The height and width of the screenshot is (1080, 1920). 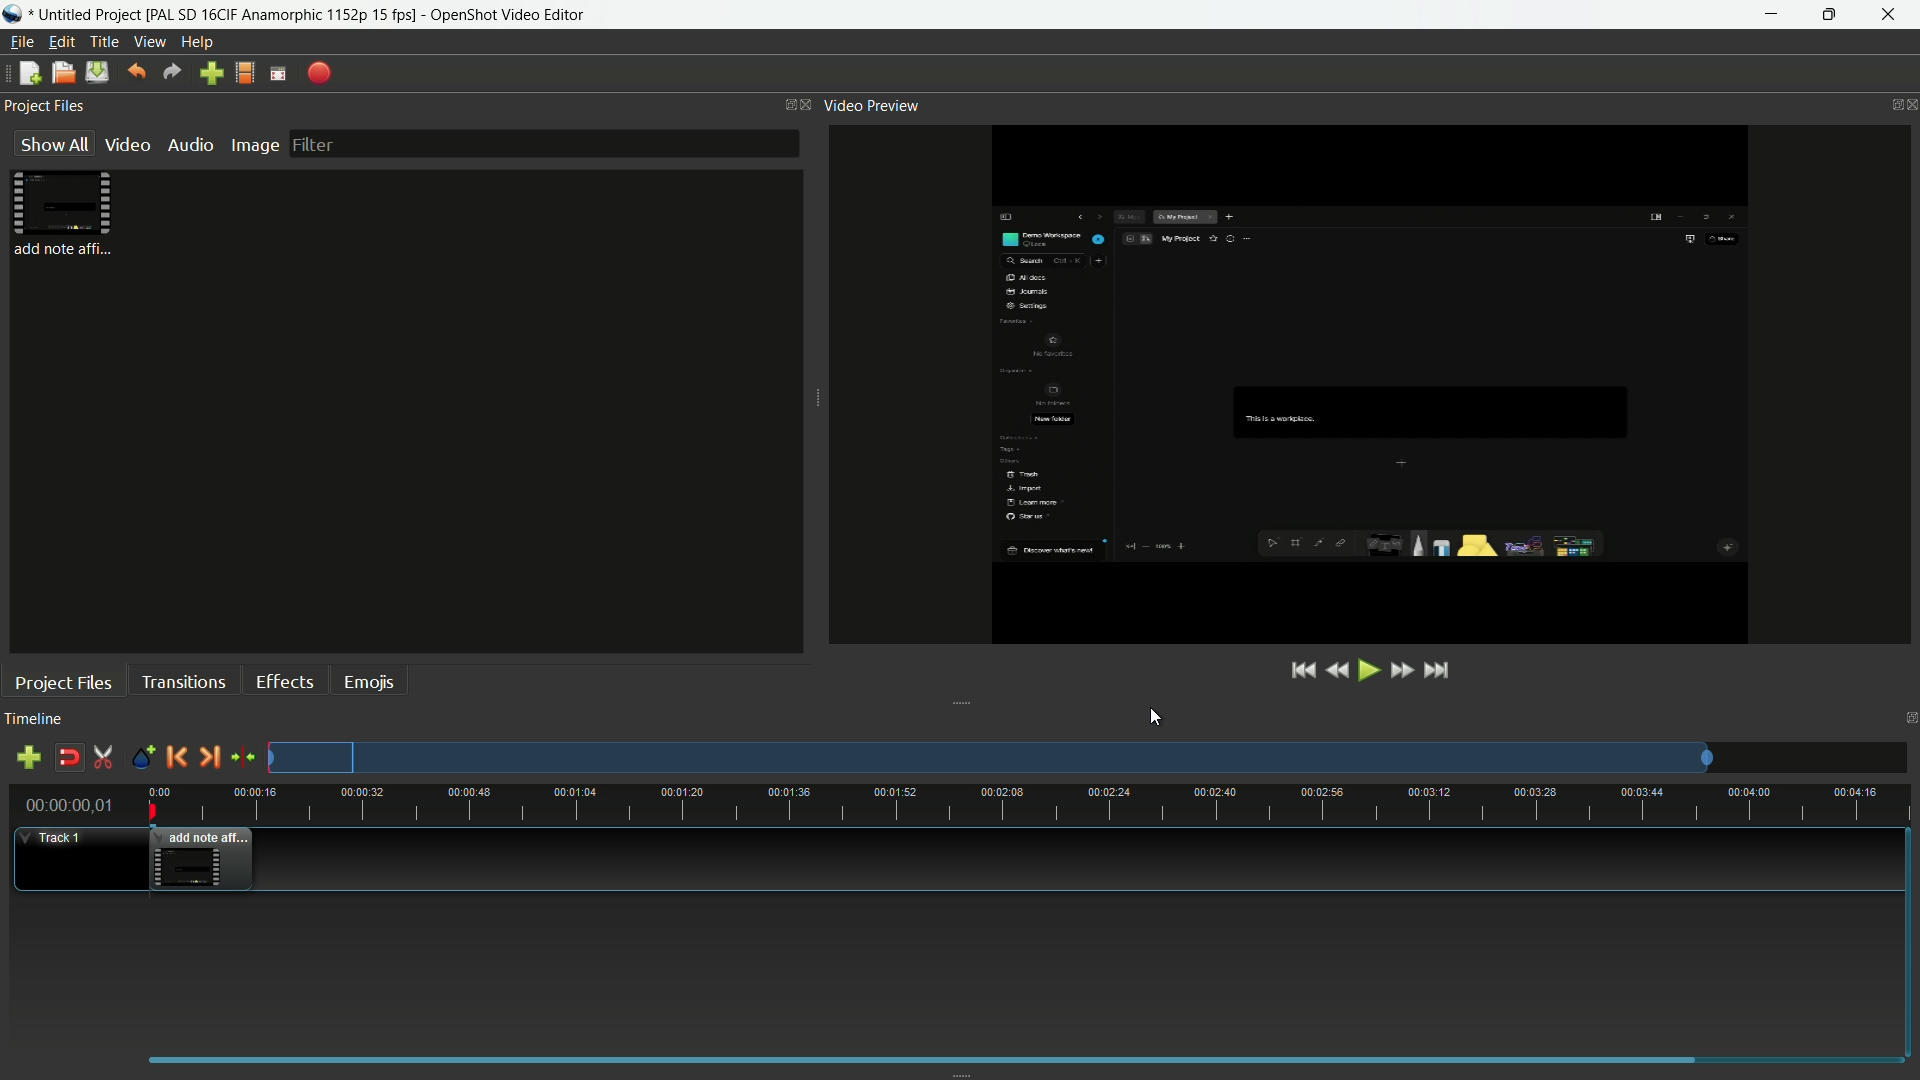 I want to click on create marker, so click(x=141, y=759).